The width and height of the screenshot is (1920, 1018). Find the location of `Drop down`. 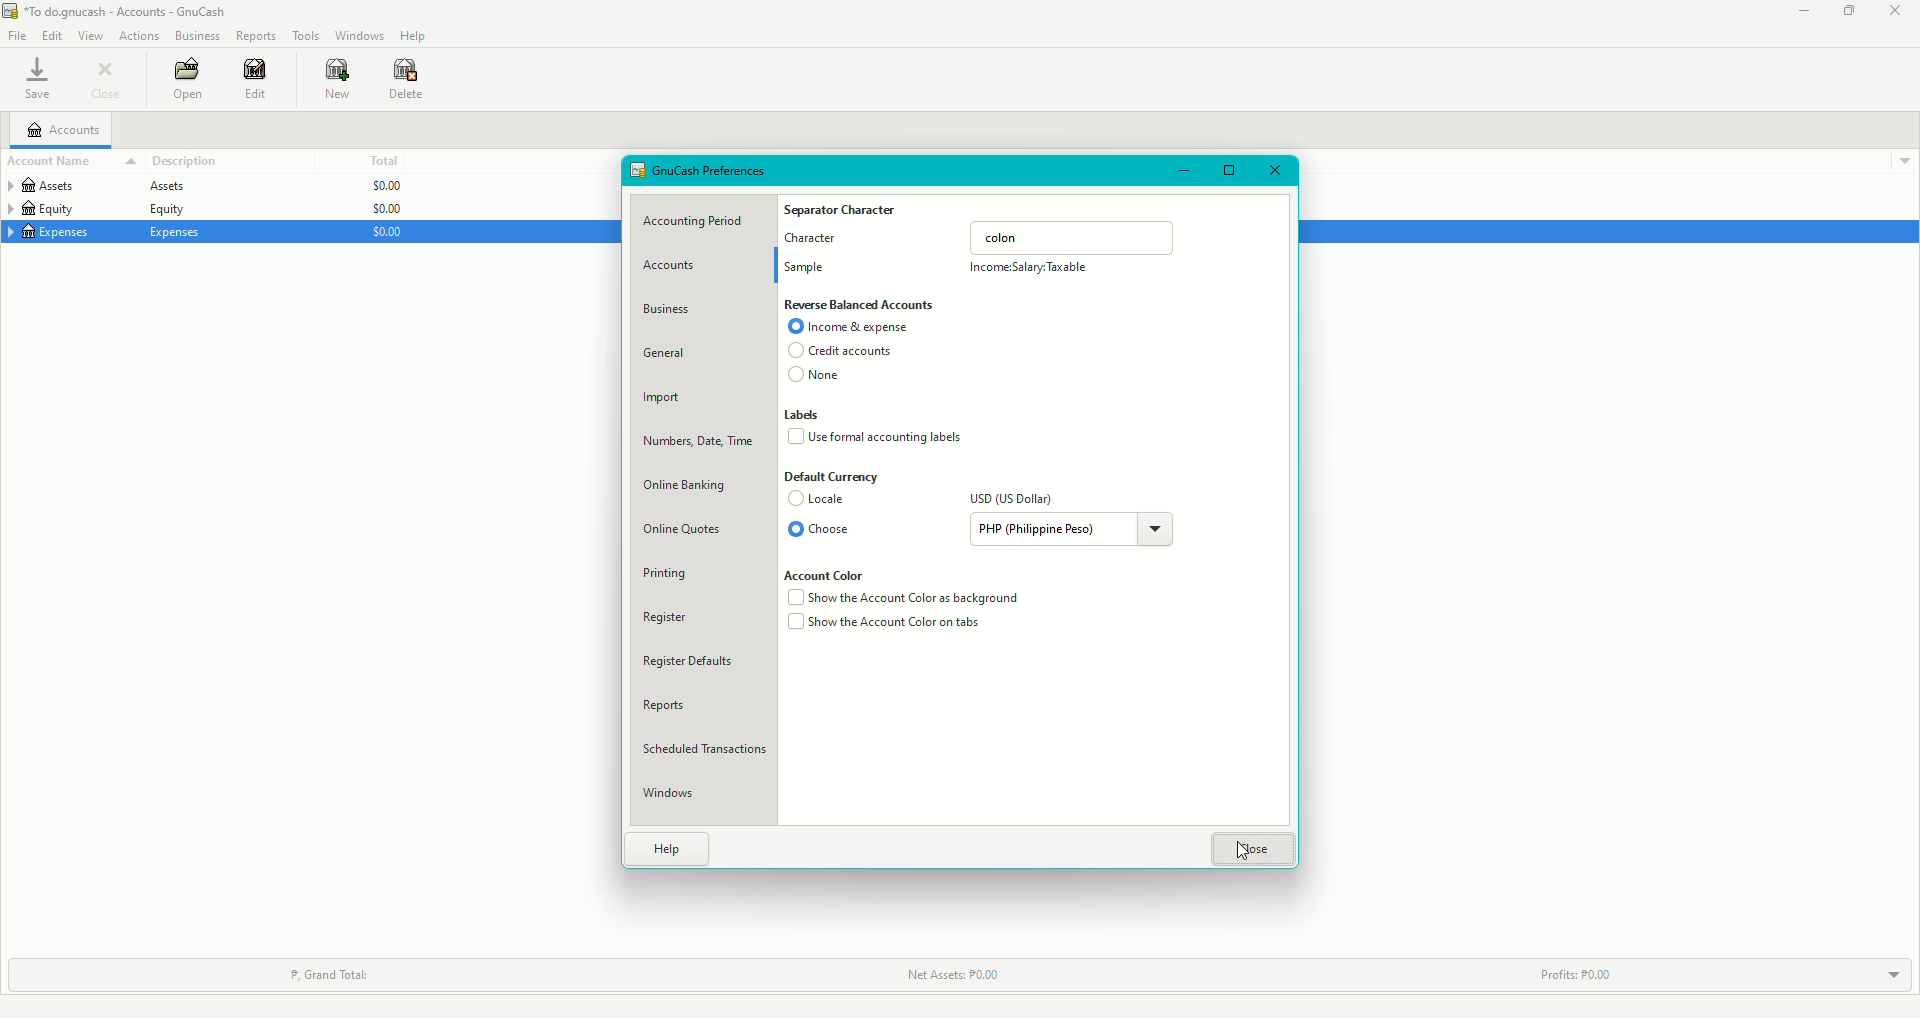

Drop down is located at coordinates (1906, 163).